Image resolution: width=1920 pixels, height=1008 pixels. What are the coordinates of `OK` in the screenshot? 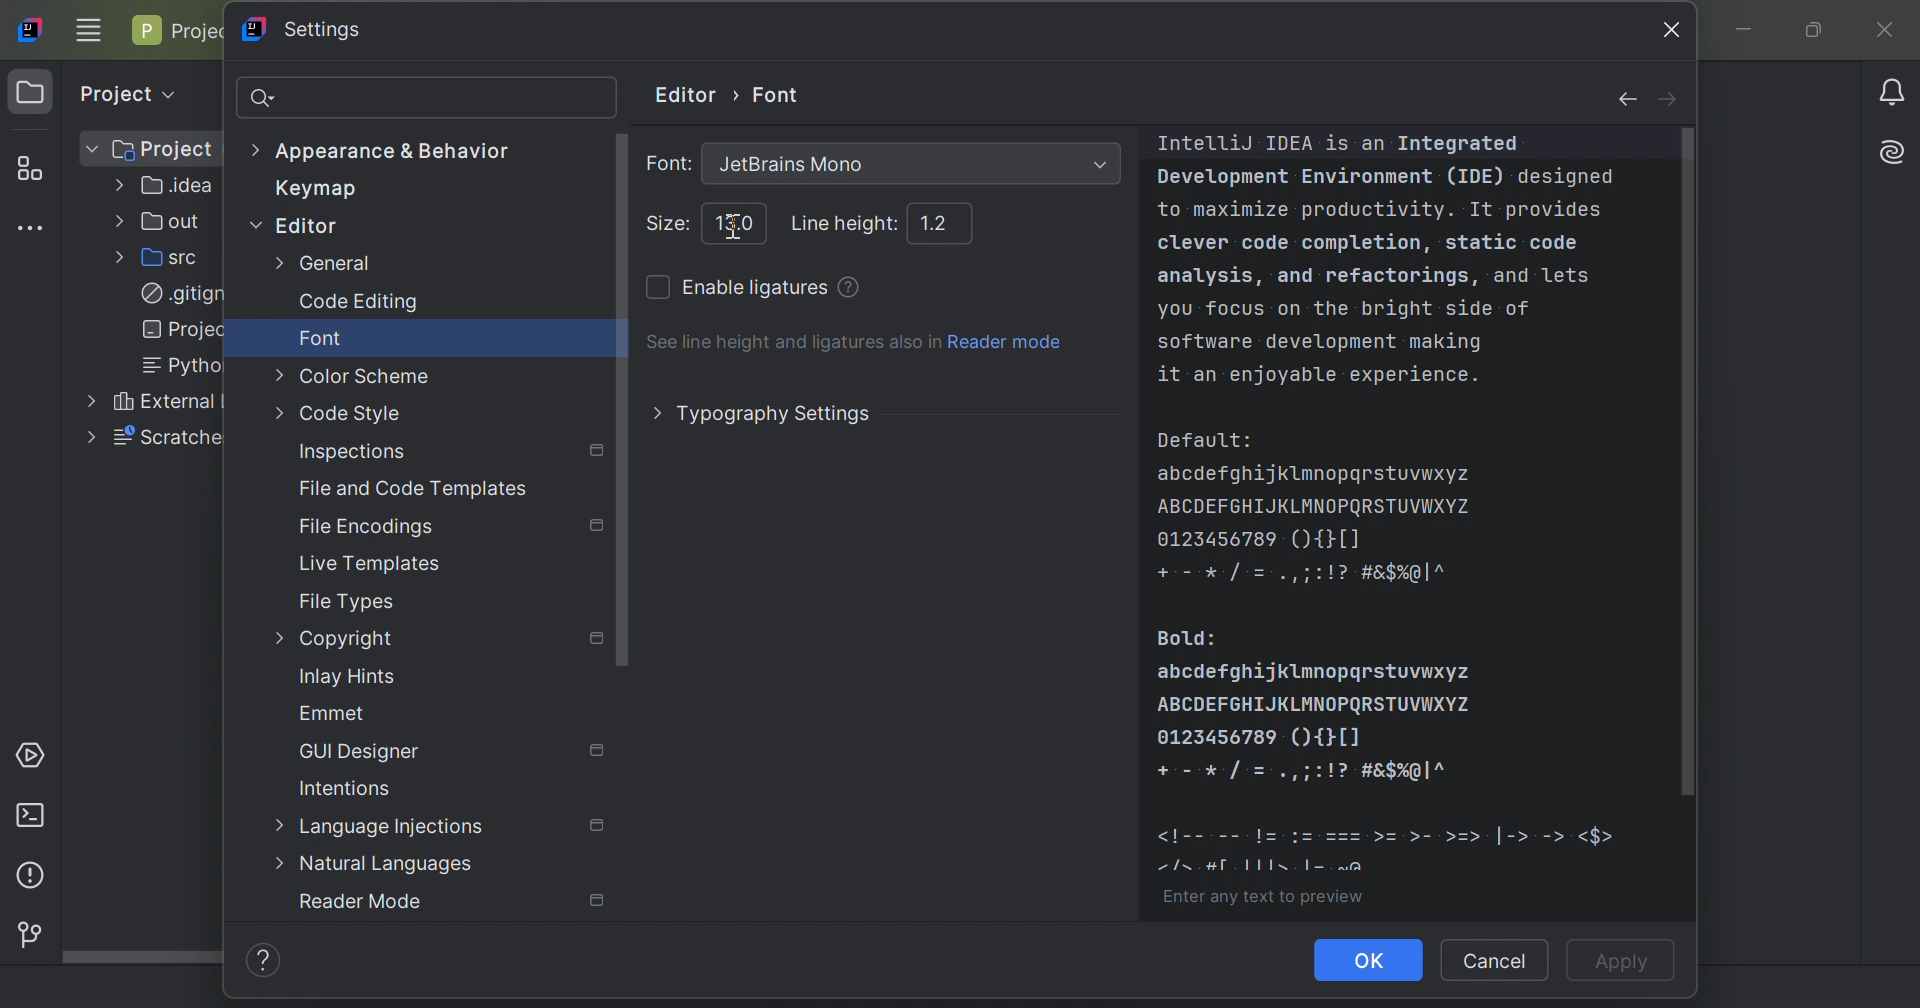 It's located at (1369, 960).